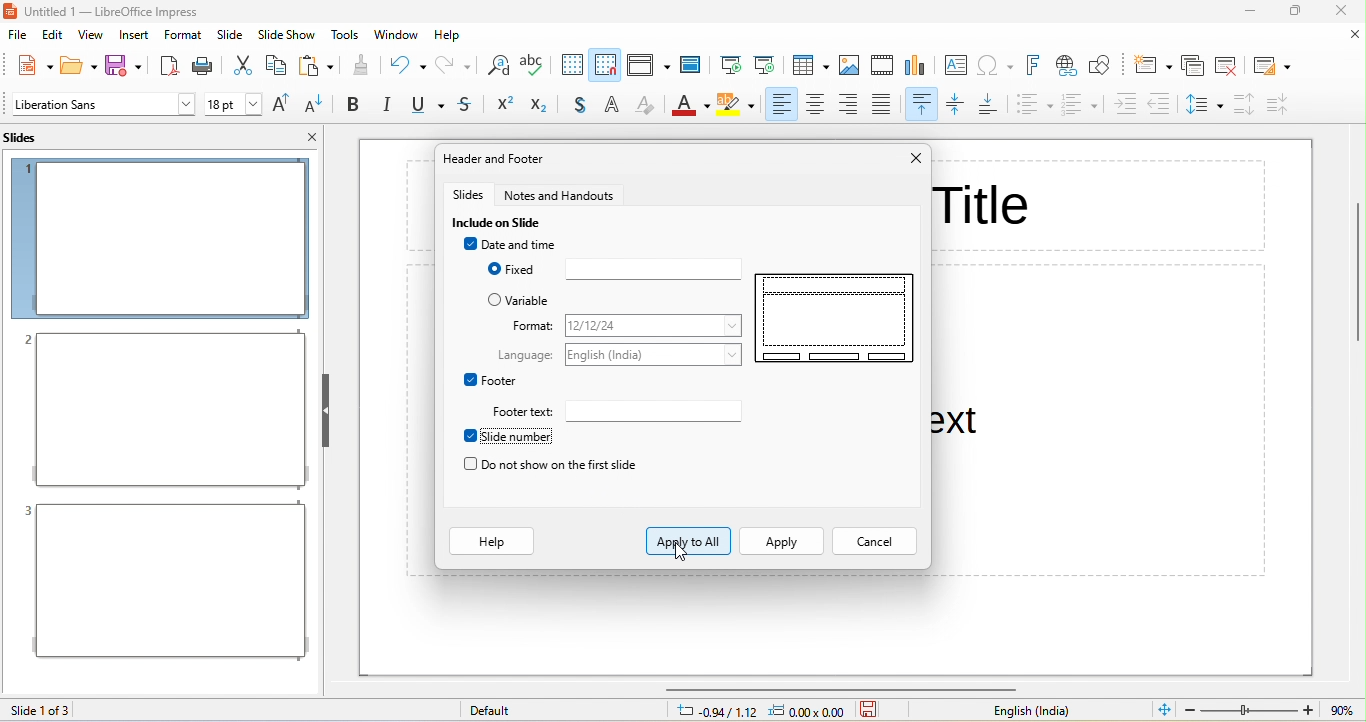  Describe the element at coordinates (134, 37) in the screenshot. I see `insert` at that location.